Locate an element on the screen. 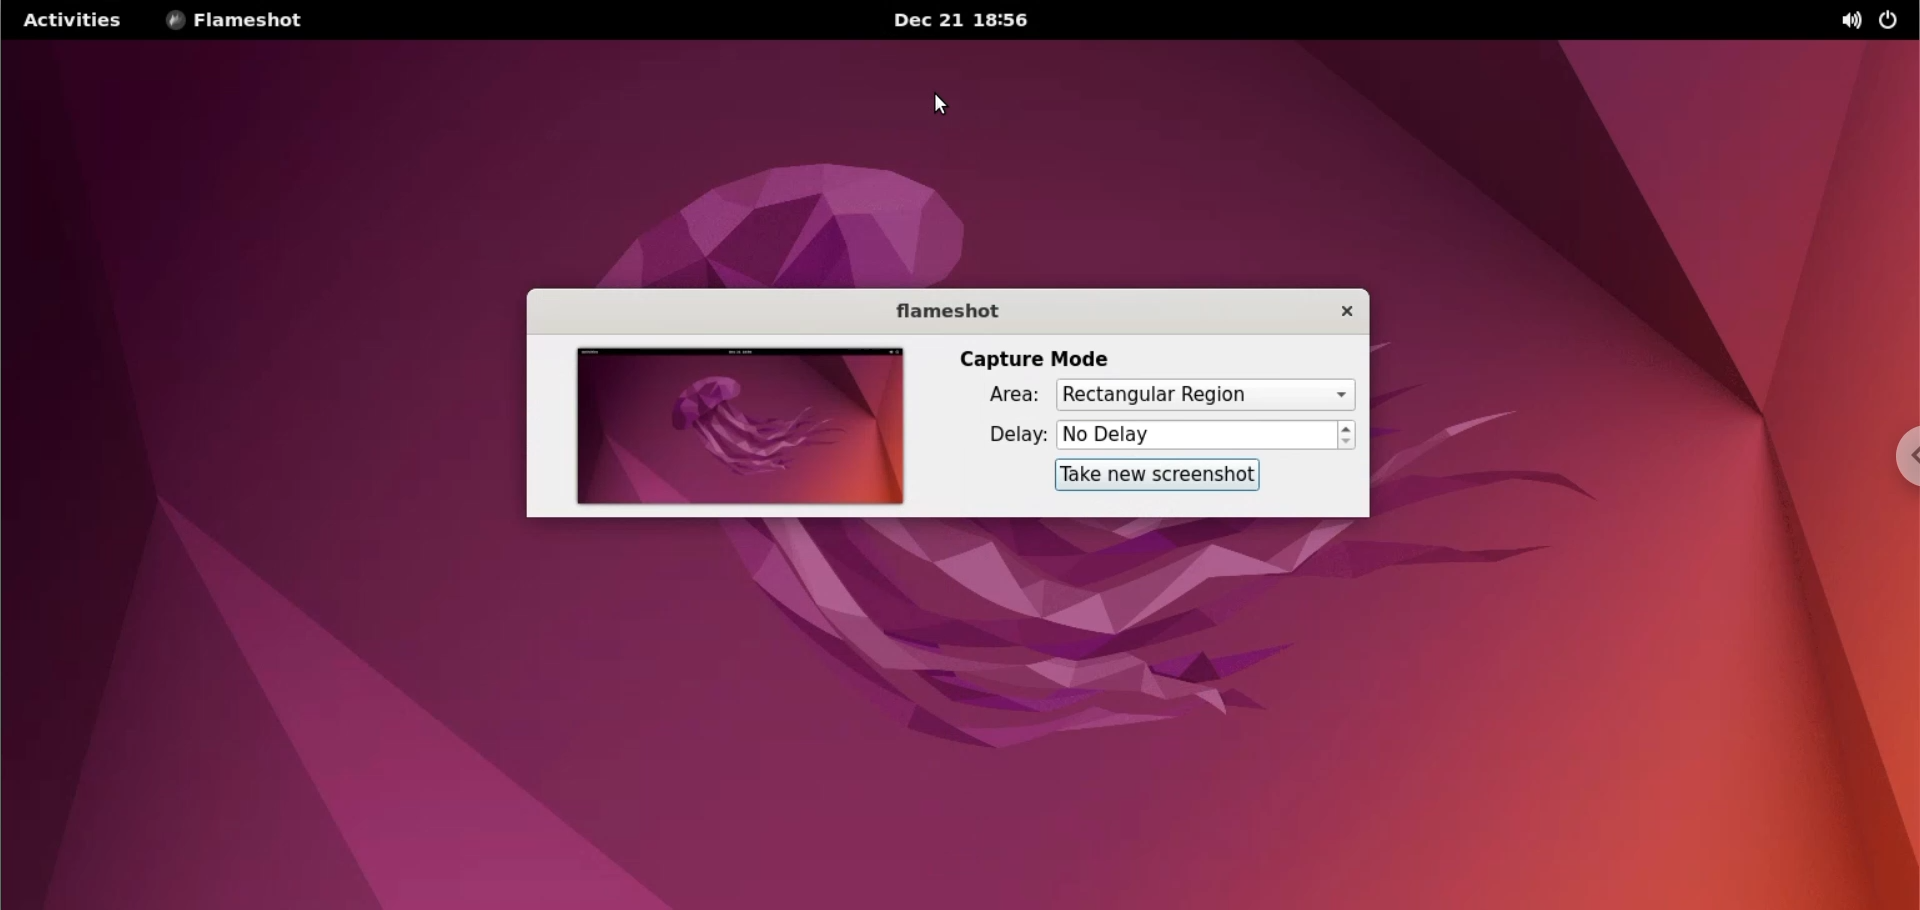 This screenshot has width=1920, height=910. FLAMESHOT is located at coordinates (250, 21).